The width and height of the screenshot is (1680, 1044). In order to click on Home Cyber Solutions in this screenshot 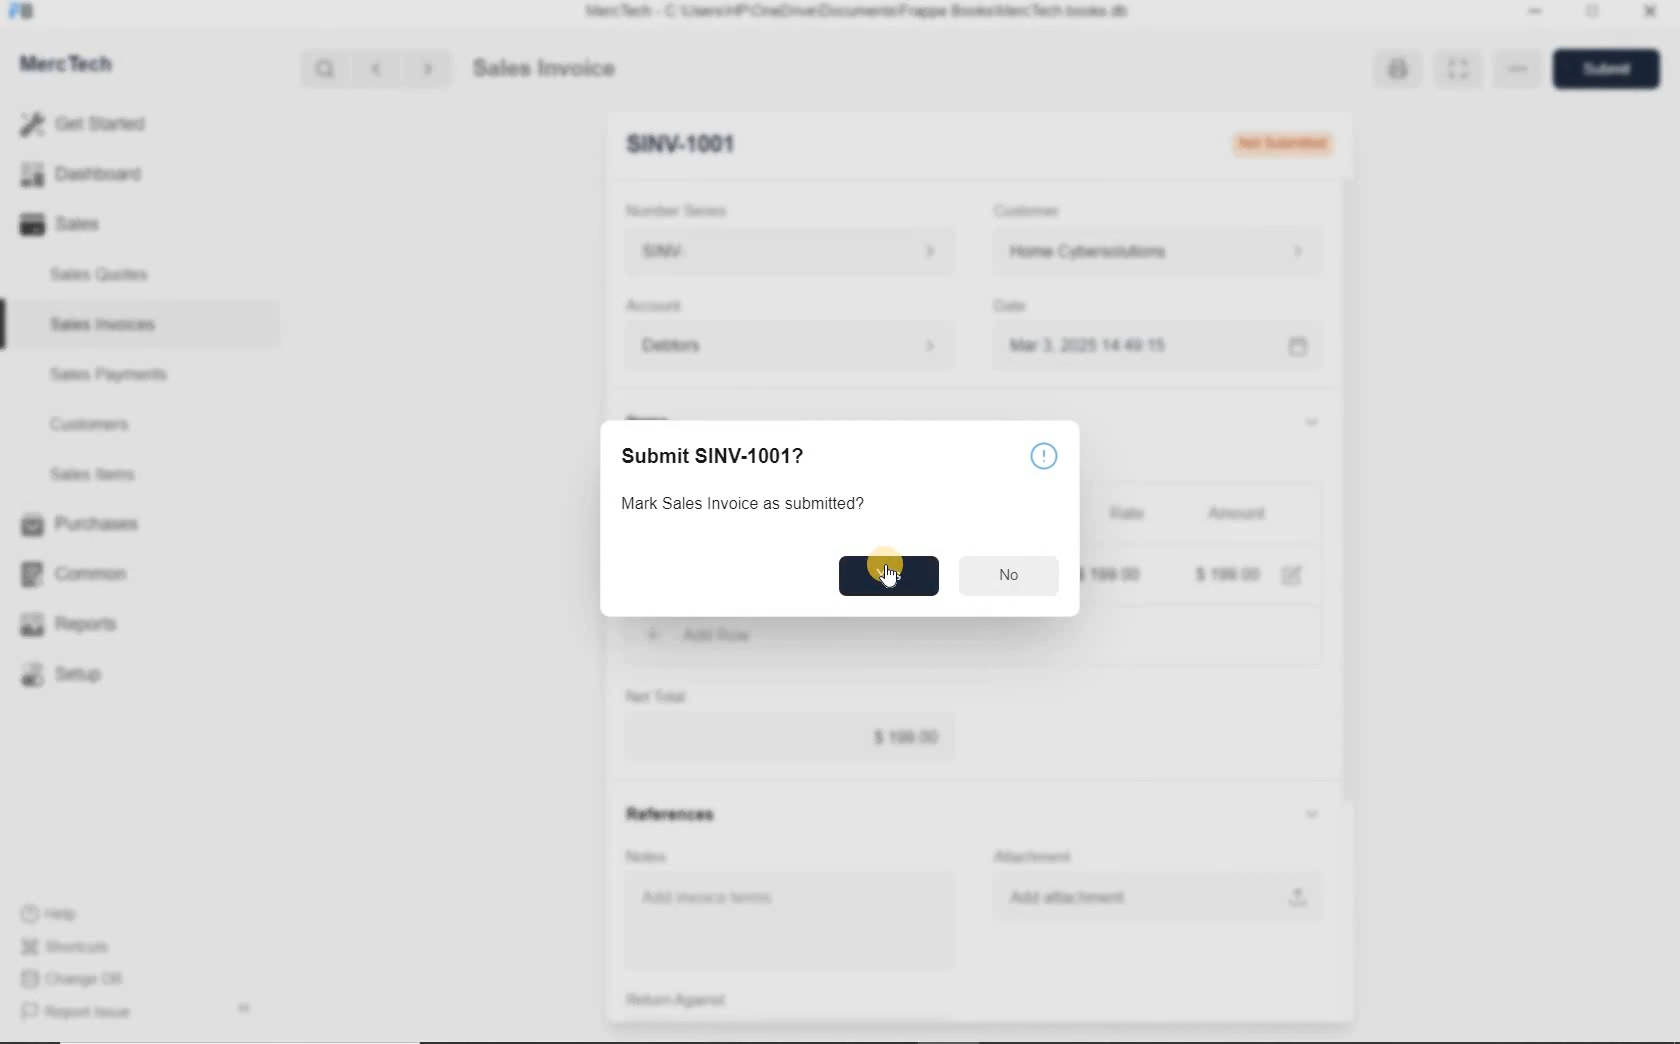, I will do `click(1156, 252)`.